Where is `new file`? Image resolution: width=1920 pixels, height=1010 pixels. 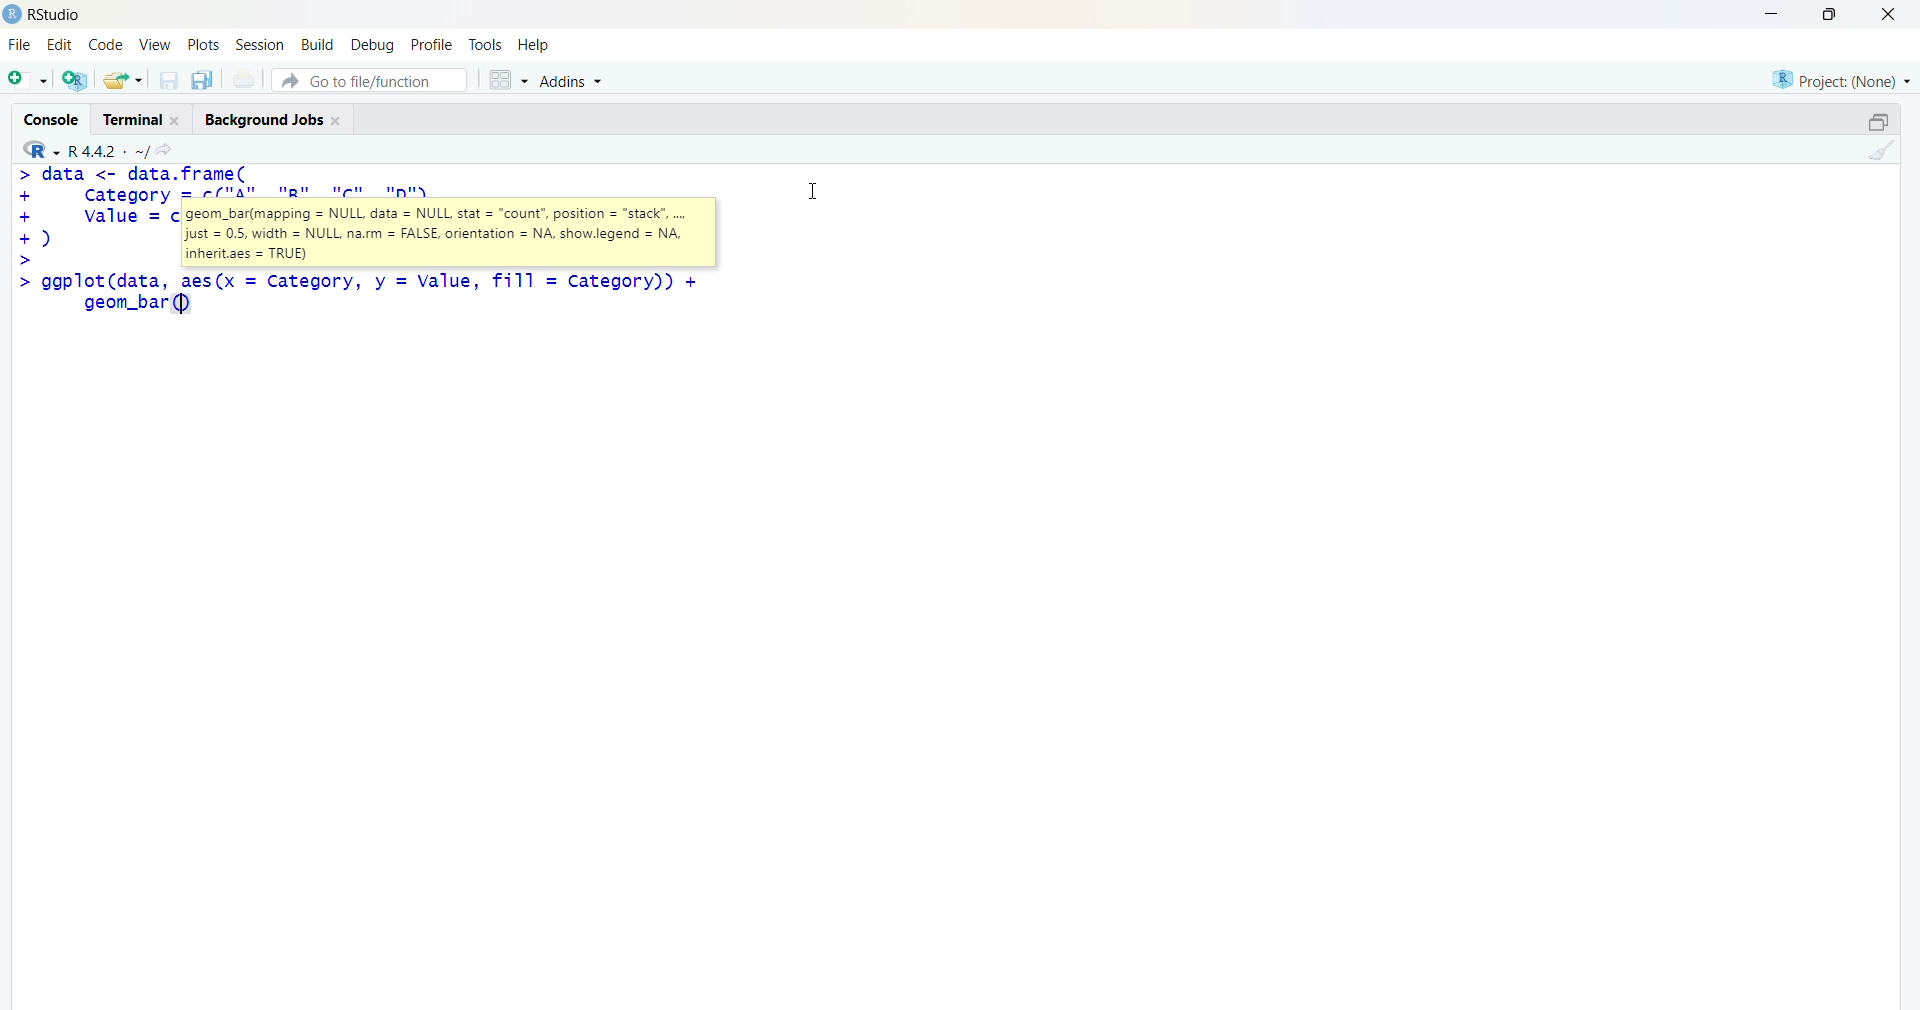
new file is located at coordinates (27, 77).